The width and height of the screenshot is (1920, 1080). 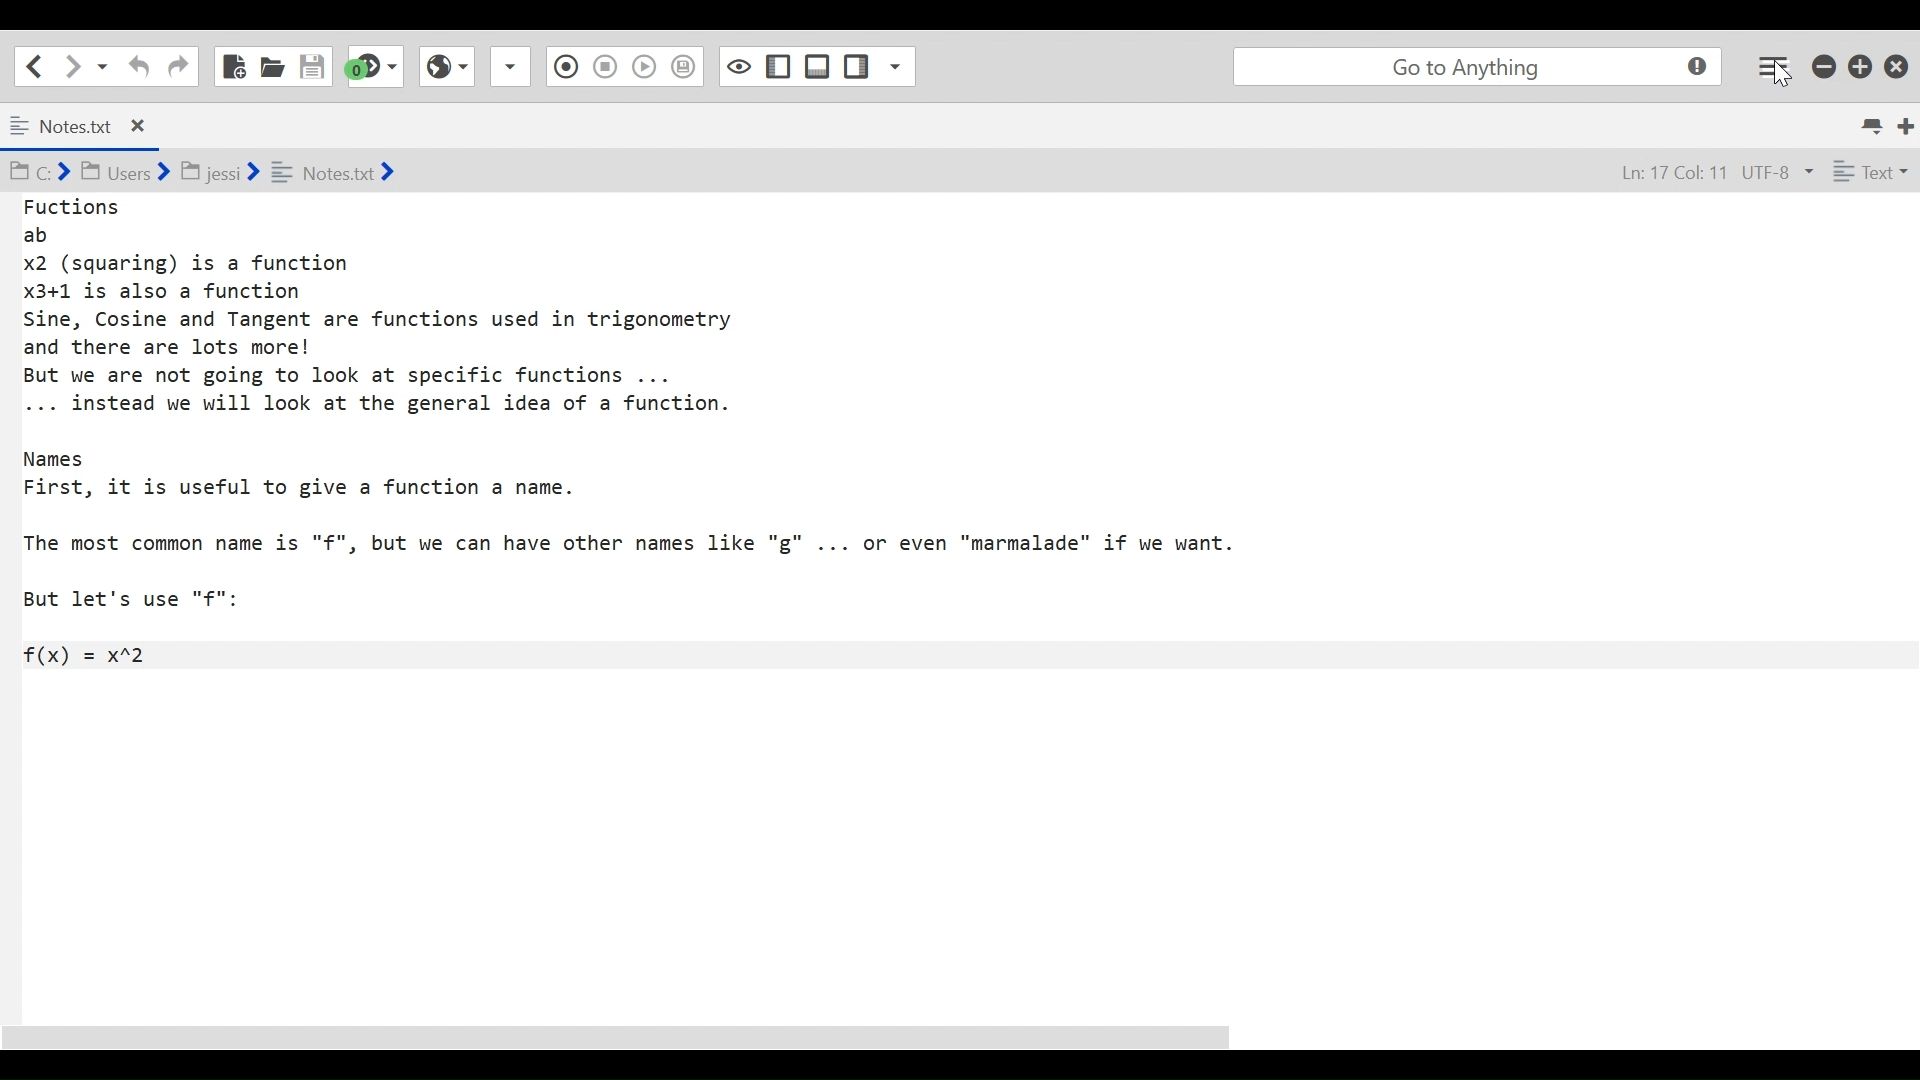 What do you see at coordinates (1874, 123) in the screenshot?
I see `List All Tabs` at bounding box center [1874, 123].